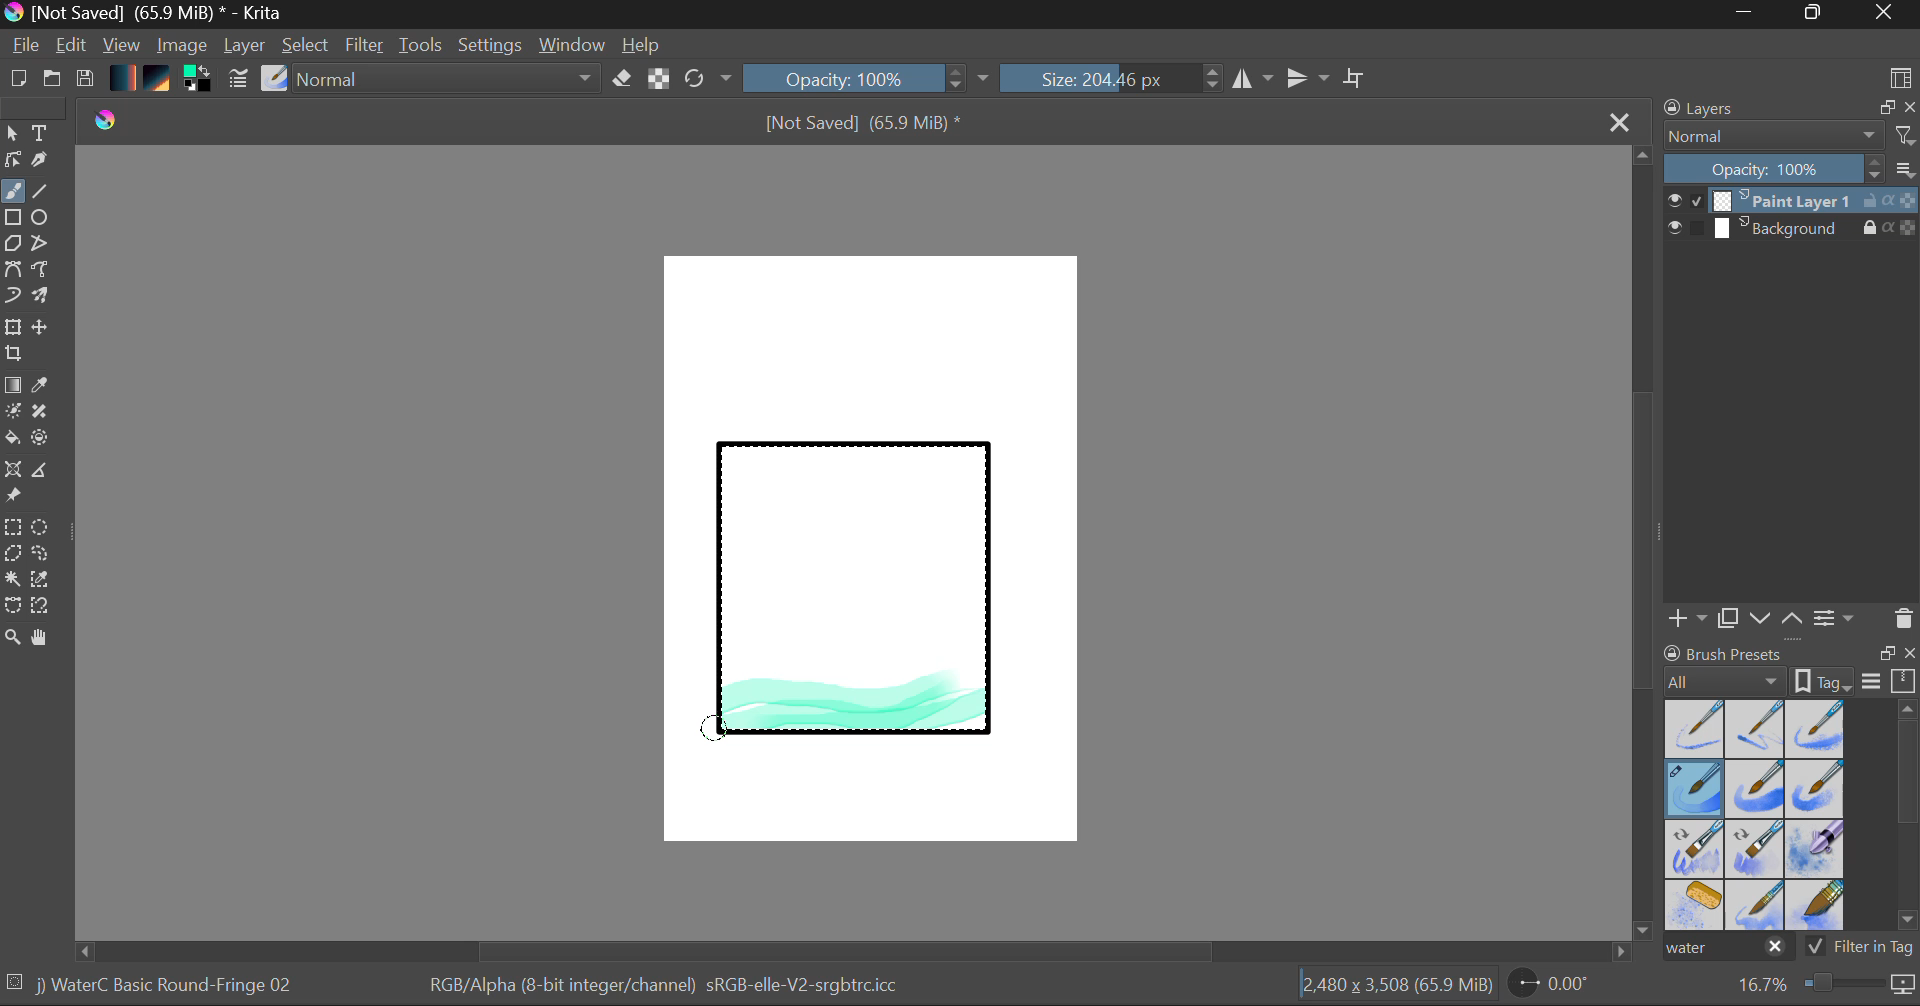 This screenshot has width=1920, height=1006. Describe the element at coordinates (1756, 790) in the screenshot. I see `Water C - Grain` at that location.